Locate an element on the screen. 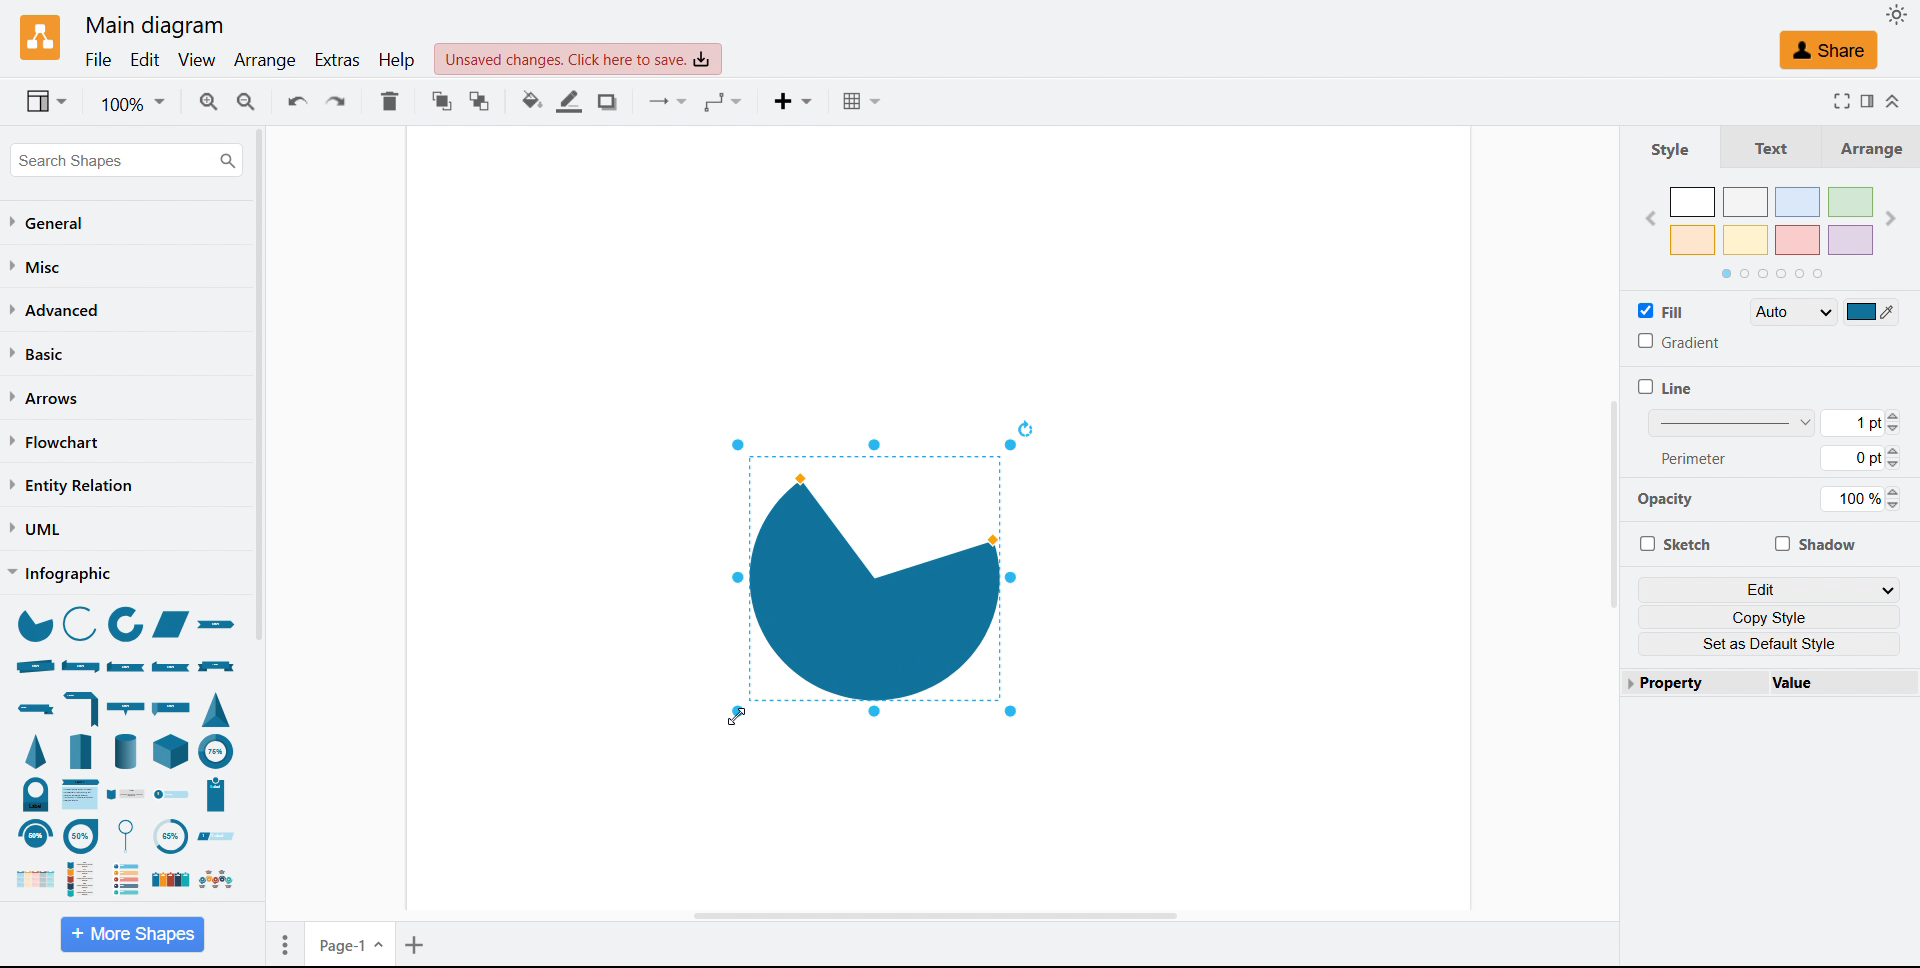 Image resolution: width=1920 pixels, height=968 pixels. Go back  is located at coordinates (1650, 220).